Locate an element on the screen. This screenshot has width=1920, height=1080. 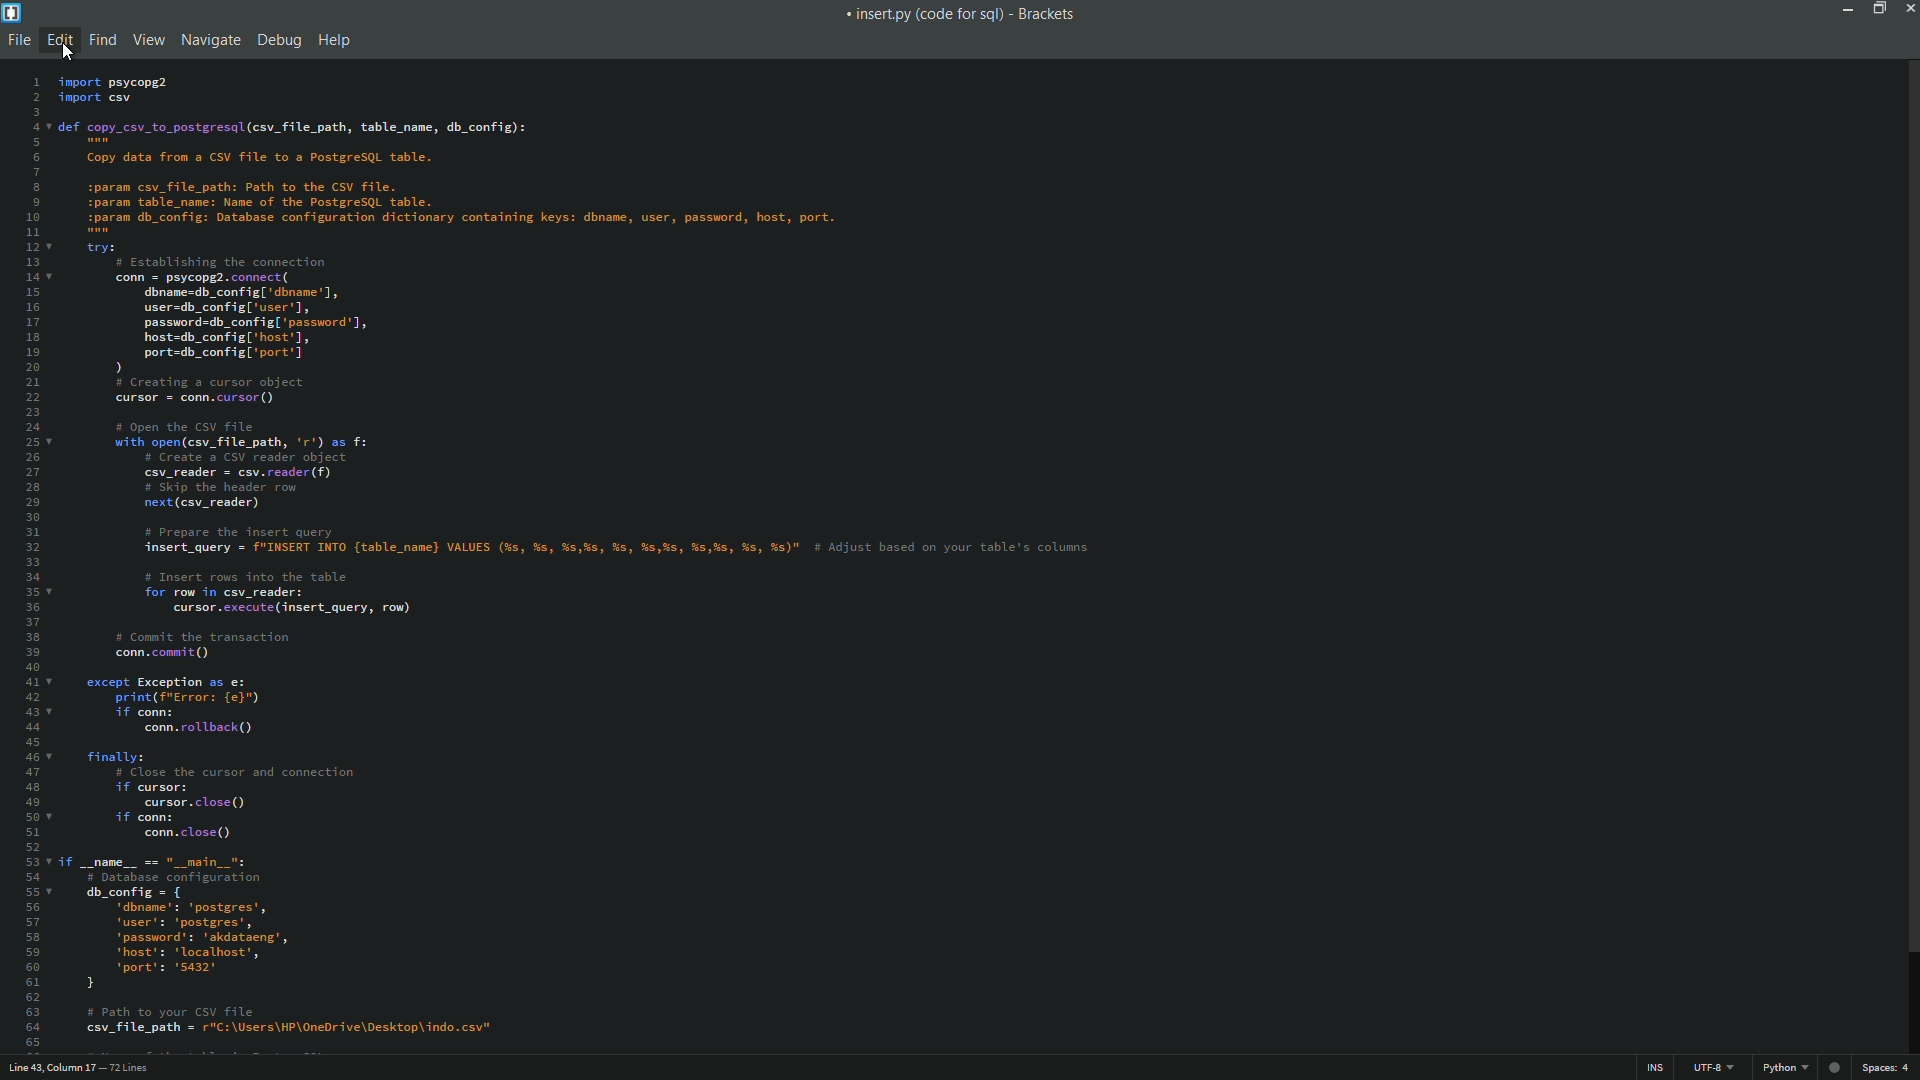
help menu is located at coordinates (335, 42).